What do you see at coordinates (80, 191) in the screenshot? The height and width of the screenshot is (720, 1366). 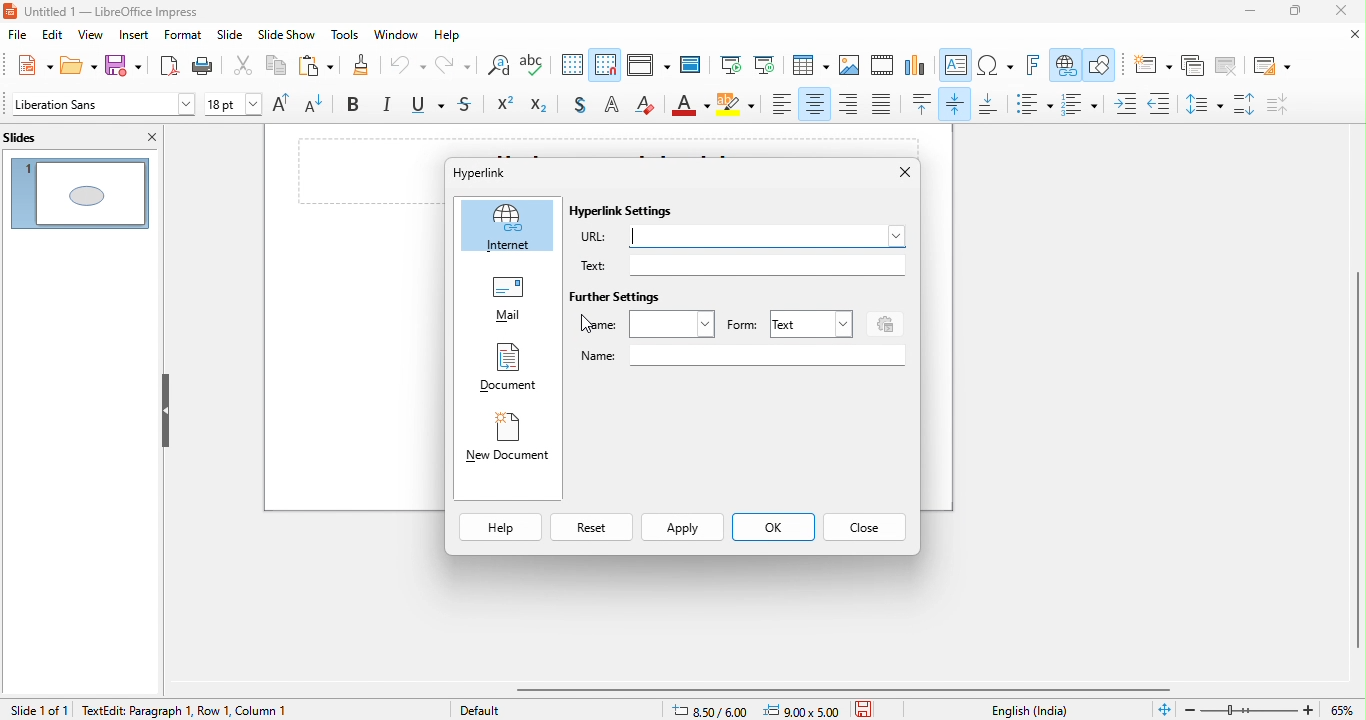 I see `slide 1` at bounding box center [80, 191].